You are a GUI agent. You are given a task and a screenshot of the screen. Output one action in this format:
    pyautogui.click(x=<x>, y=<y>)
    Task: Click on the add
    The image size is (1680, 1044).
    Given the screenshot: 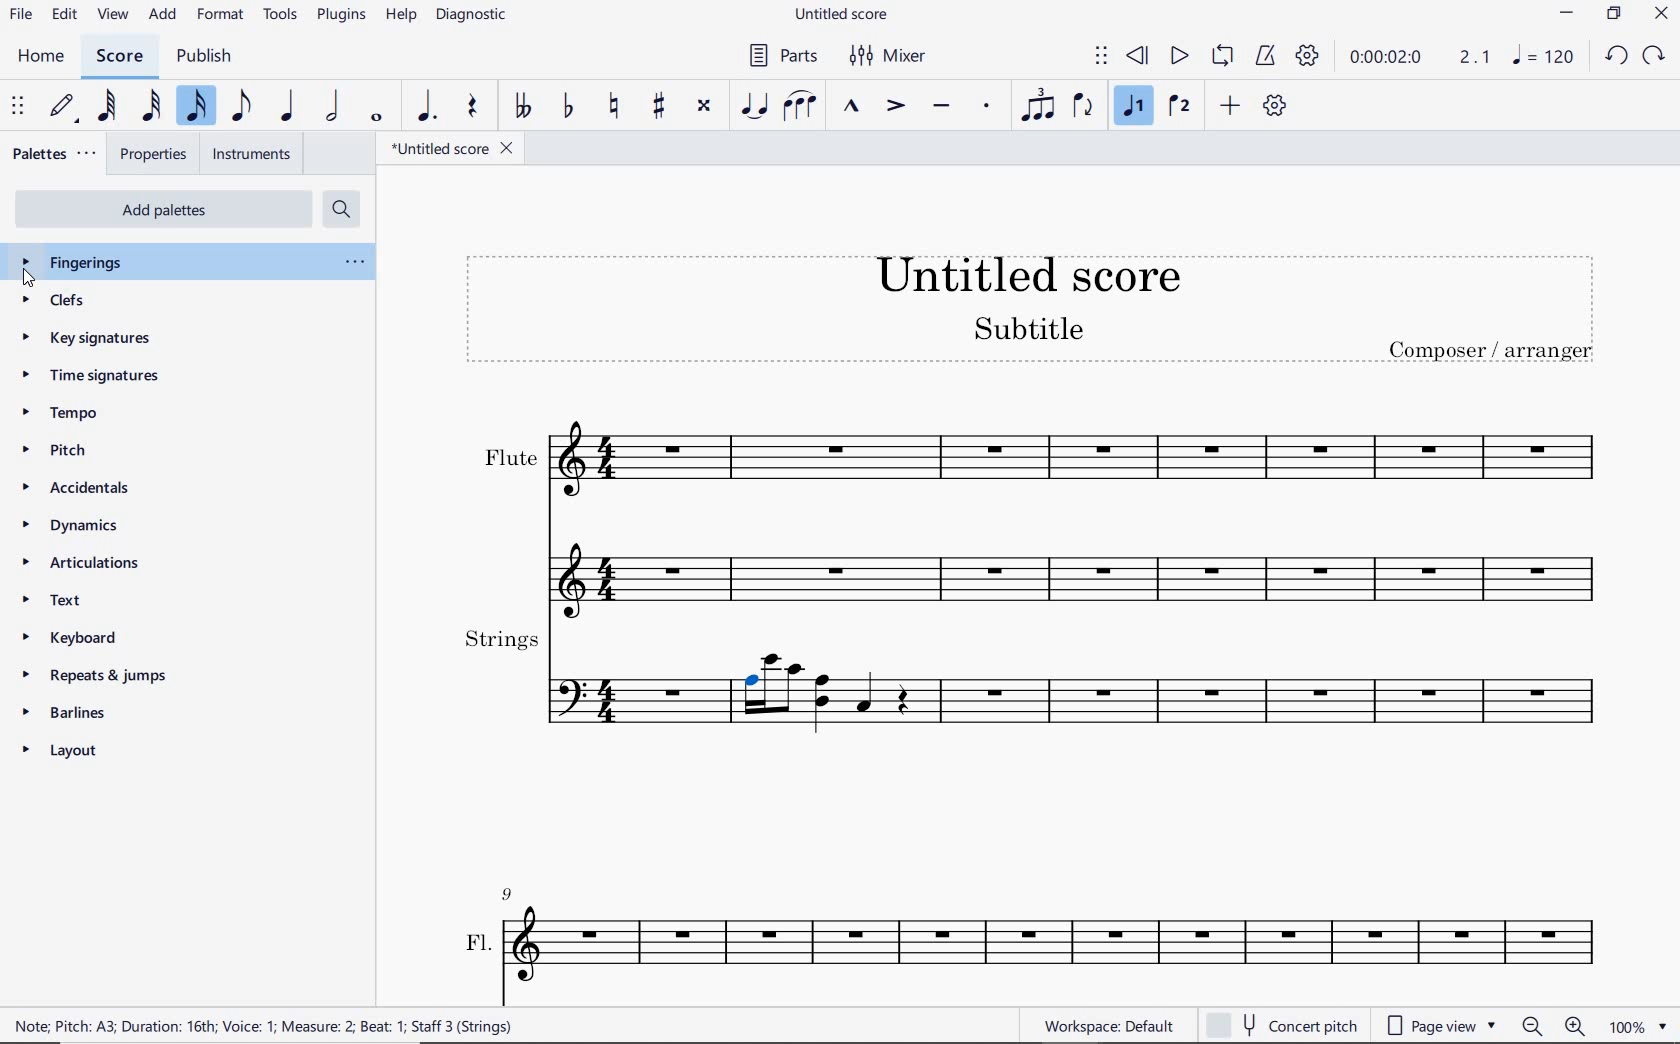 What is the action you would take?
    pyautogui.click(x=1231, y=104)
    